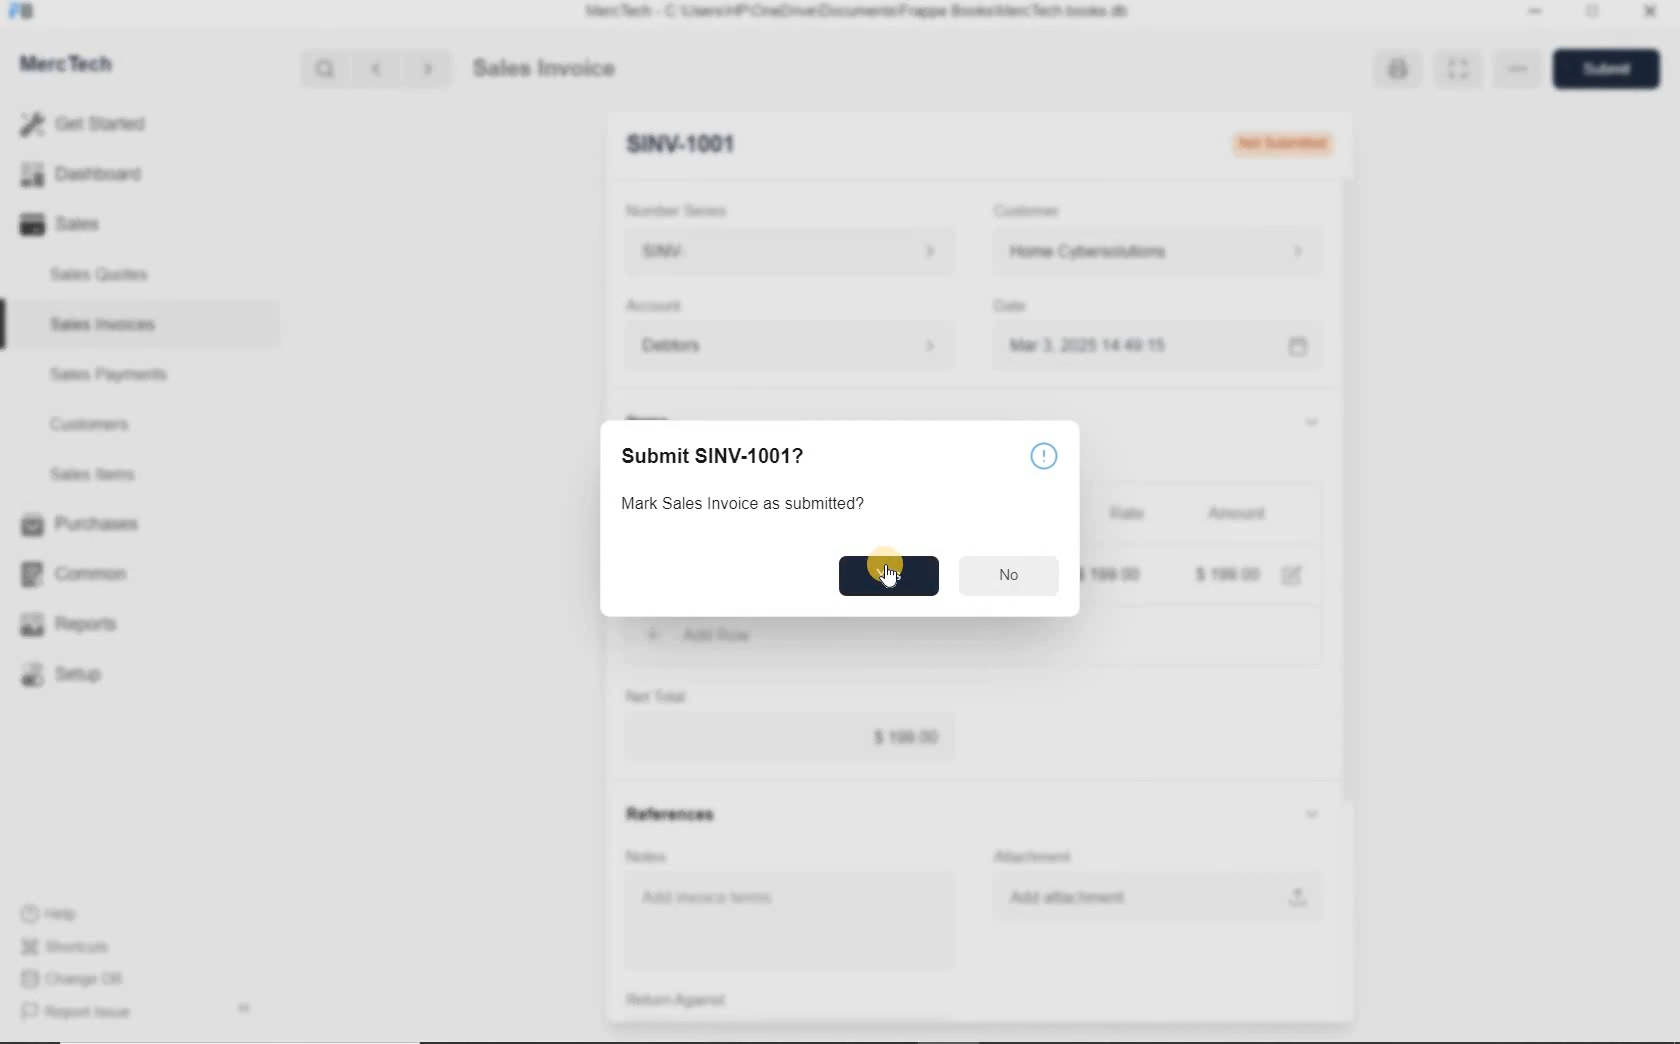 The image size is (1680, 1044). Describe the element at coordinates (1612, 68) in the screenshot. I see `Save` at that location.